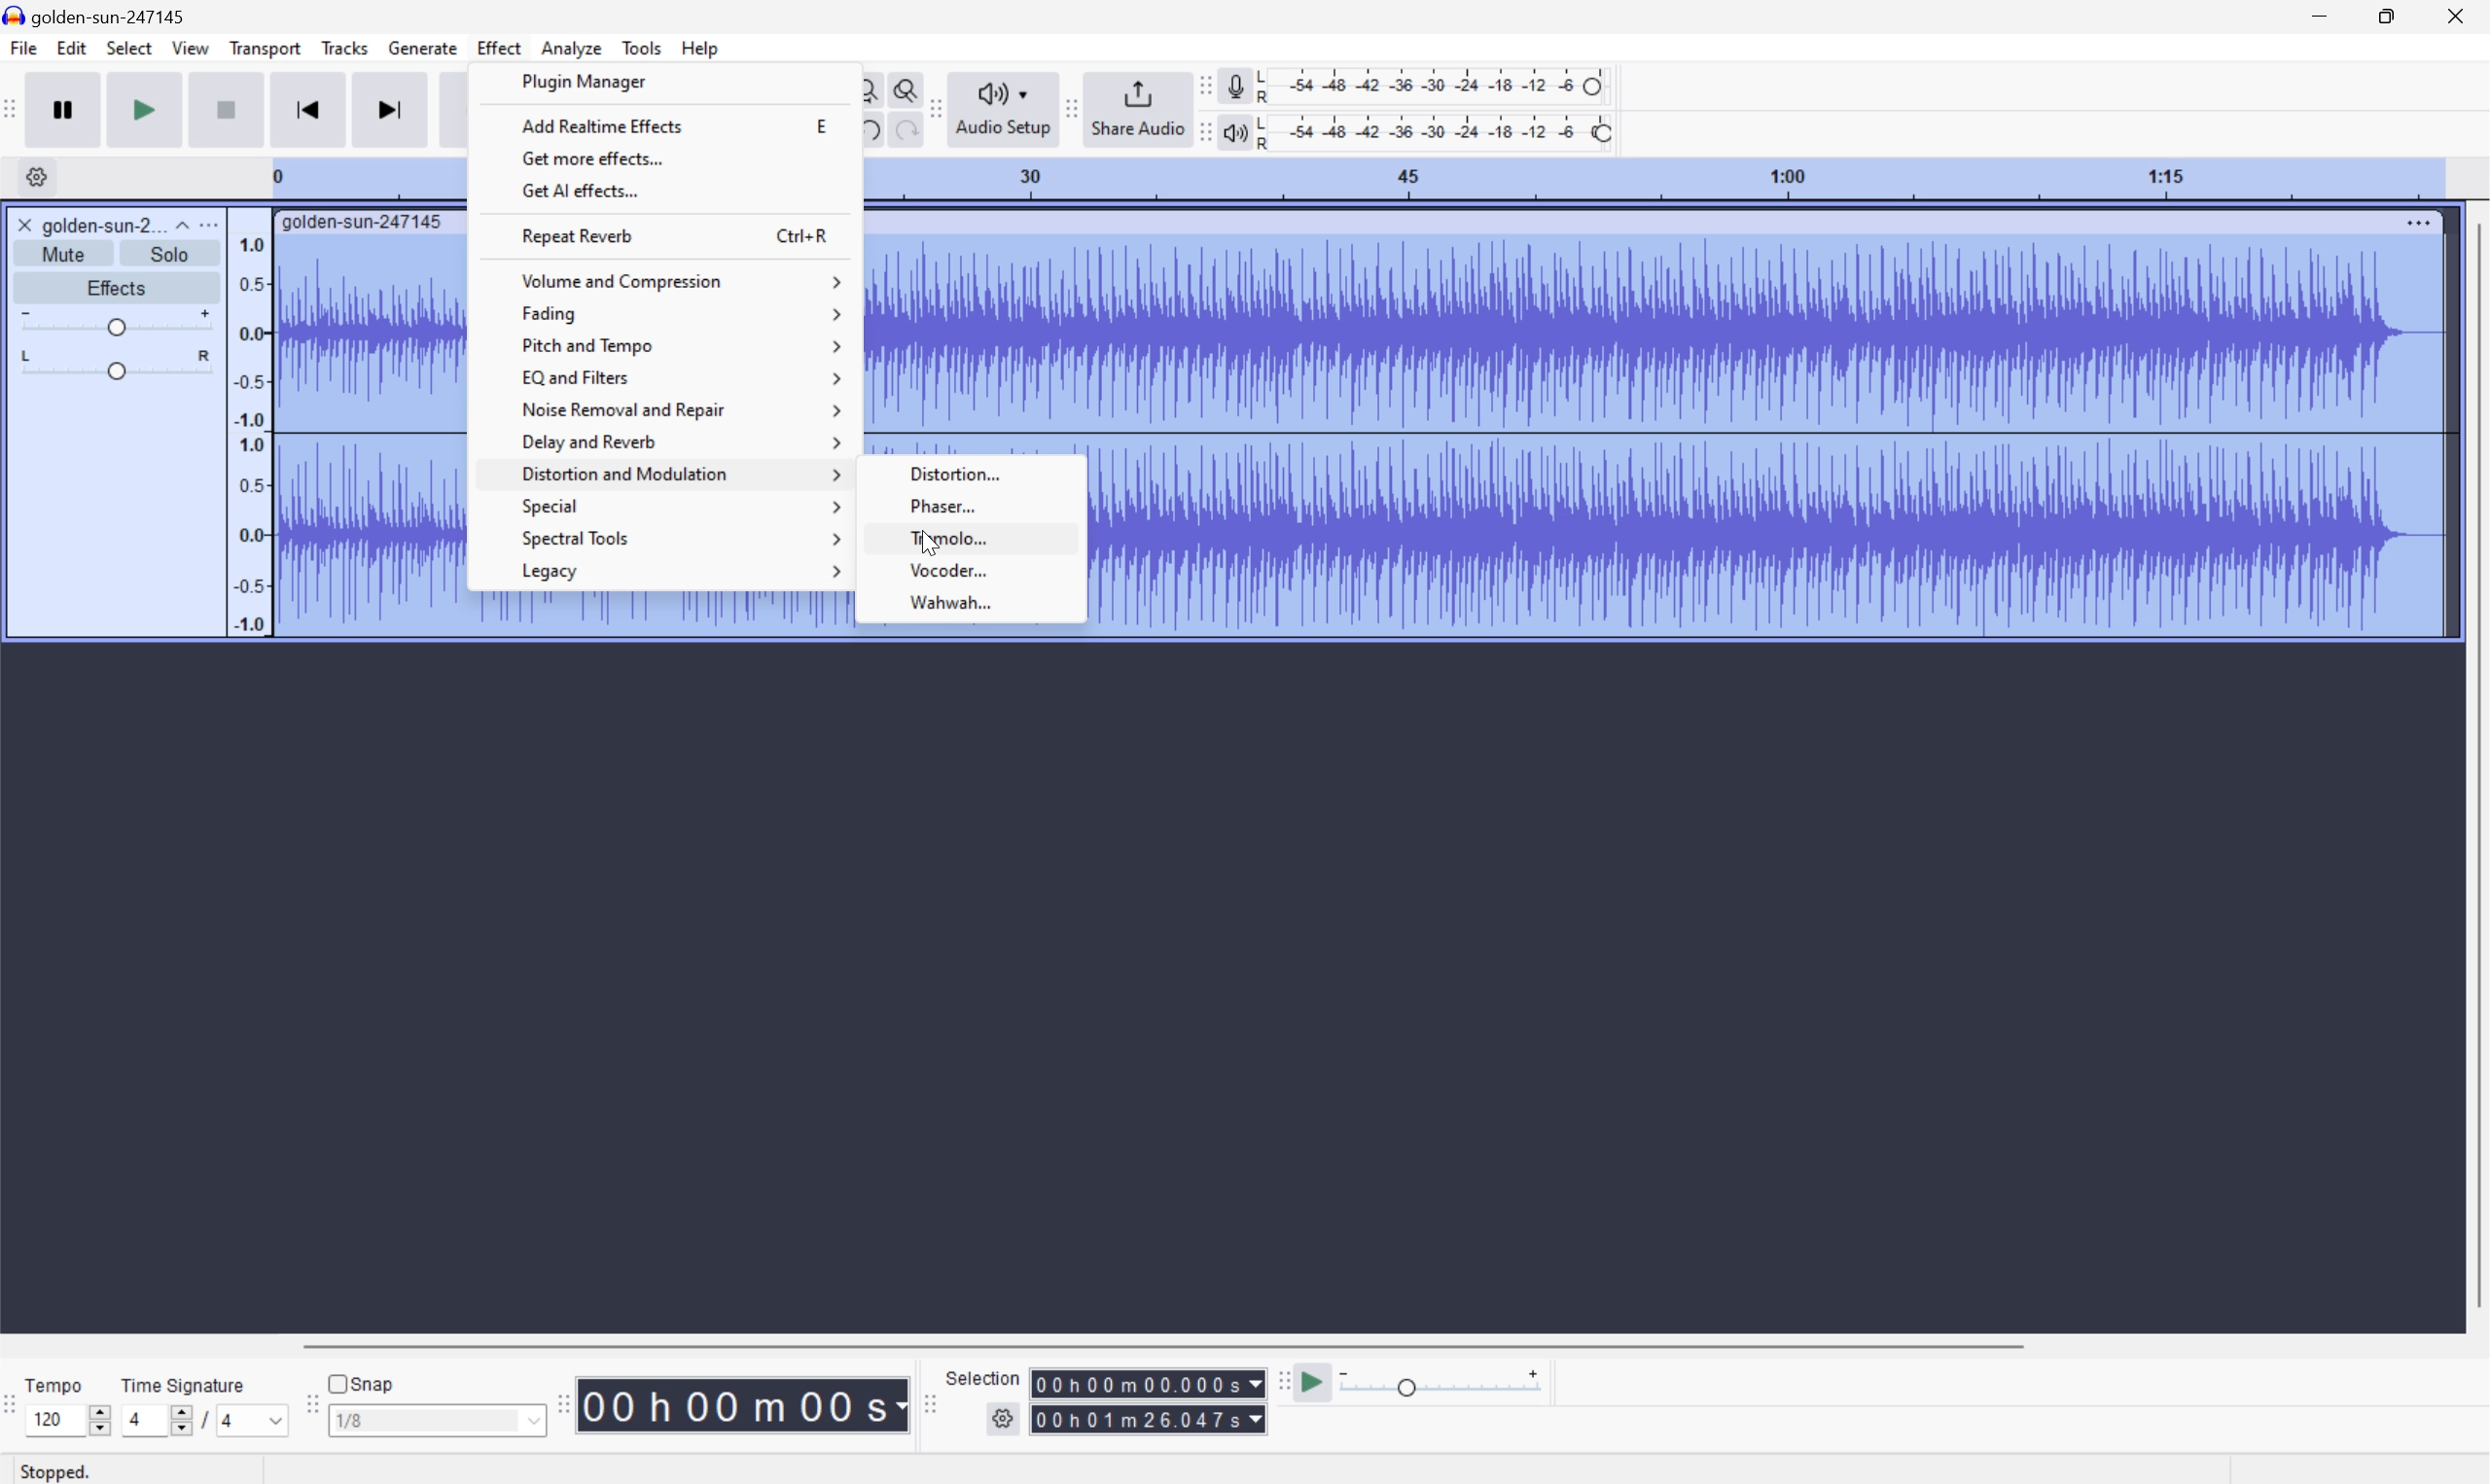  Describe the element at coordinates (1237, 130) in the screenshot. I see `Playback meter` at that location.